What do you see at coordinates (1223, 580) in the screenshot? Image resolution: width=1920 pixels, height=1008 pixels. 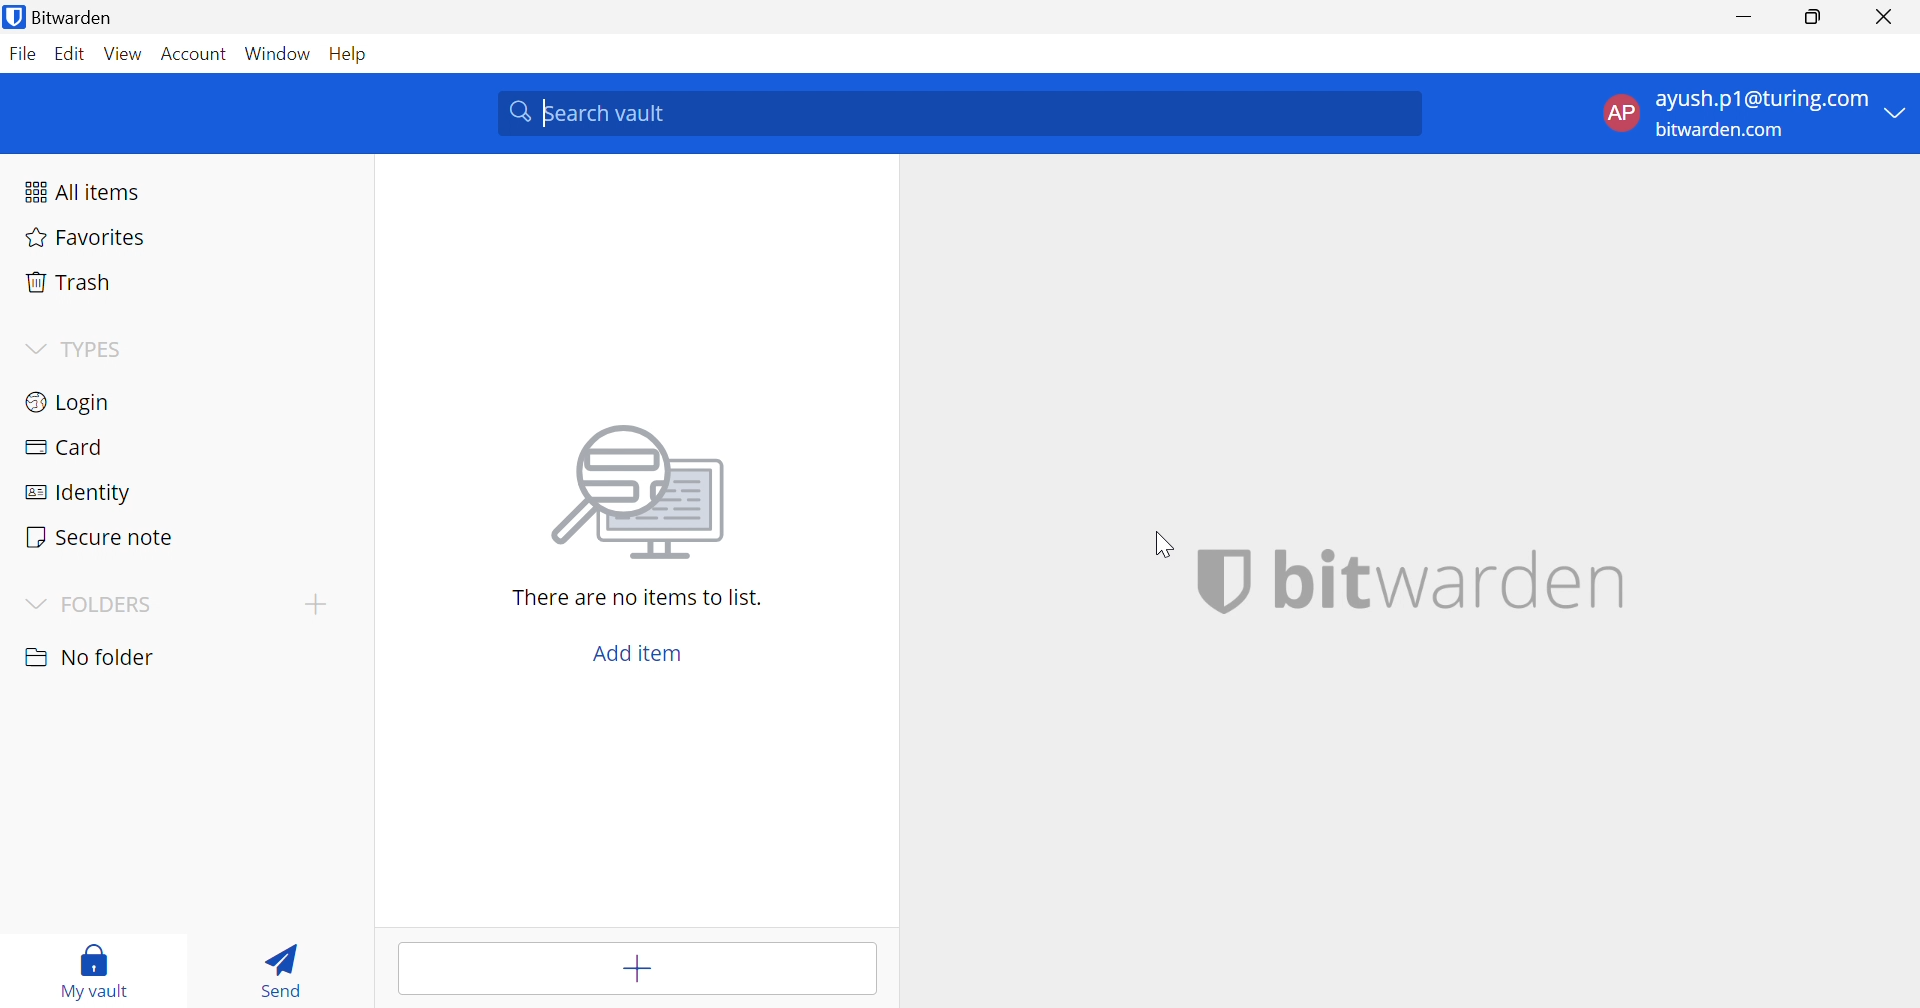 I see `bitwarden logo` at bounding box center [1223, 580].